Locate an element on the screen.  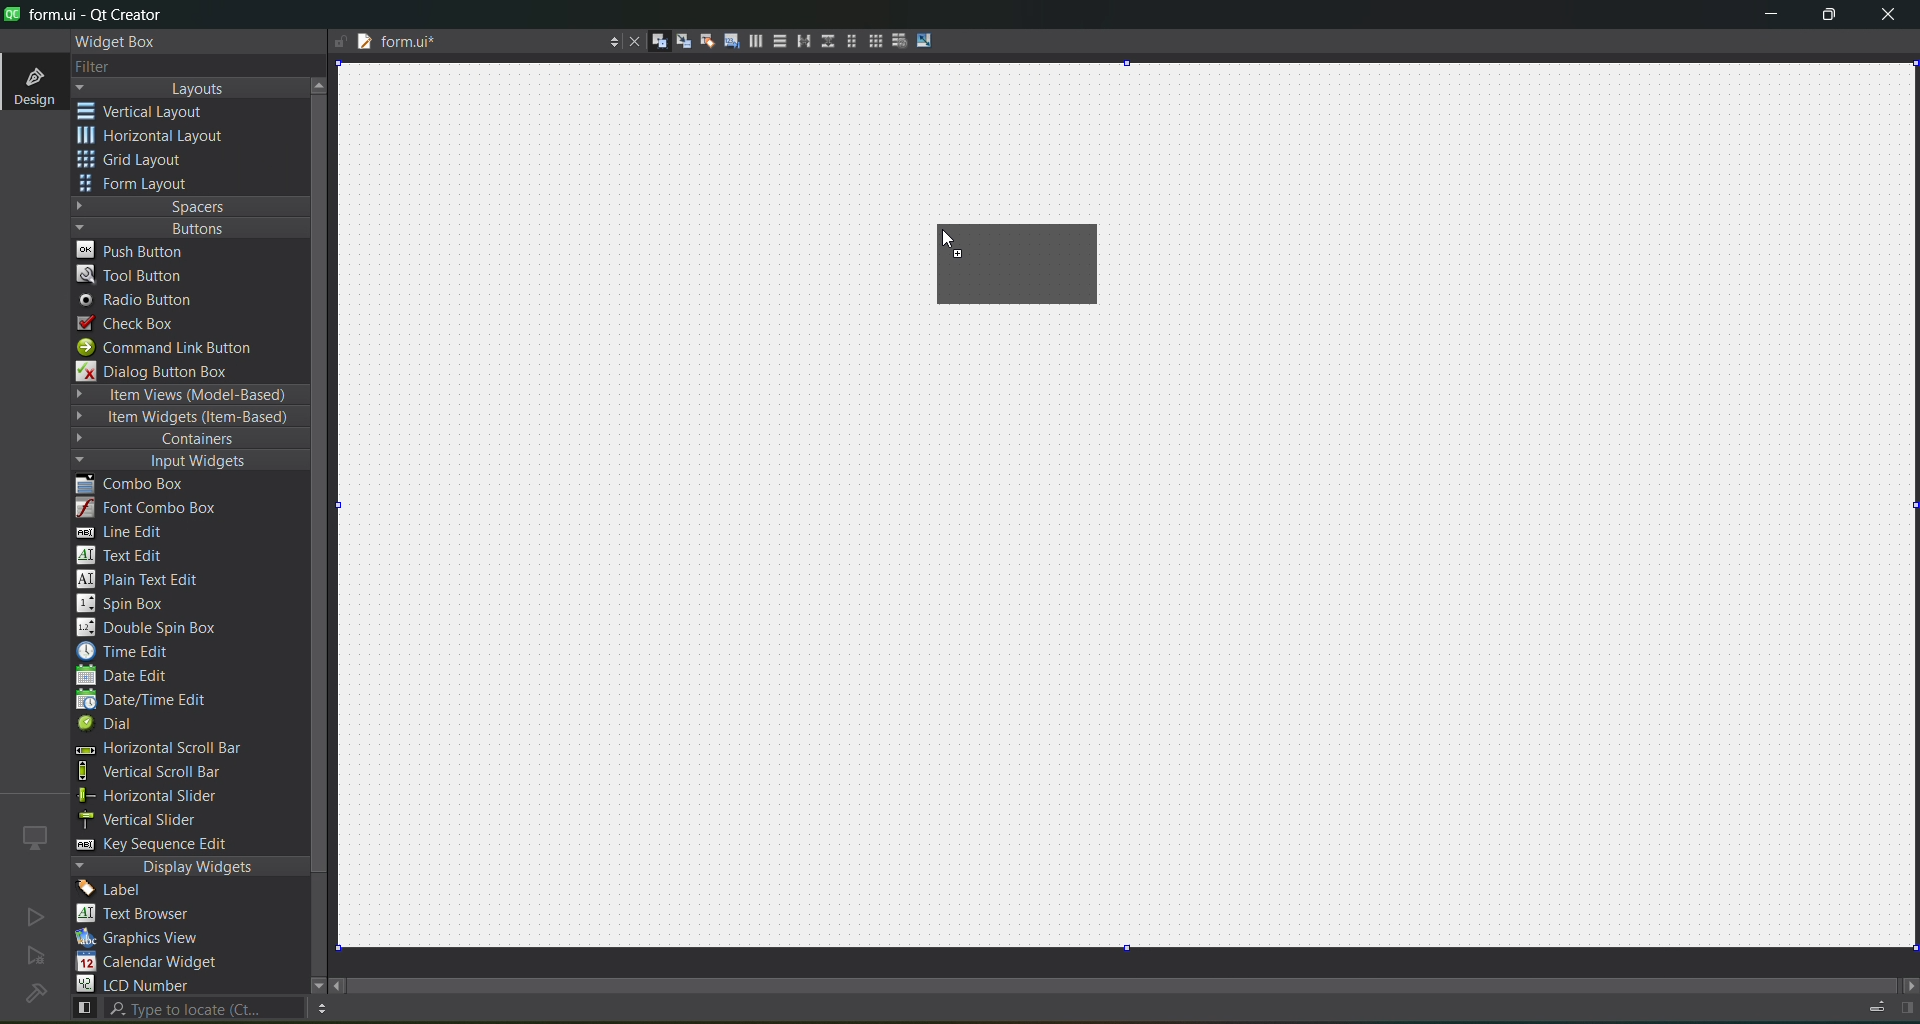
icon is located at coordinates (36, 837).